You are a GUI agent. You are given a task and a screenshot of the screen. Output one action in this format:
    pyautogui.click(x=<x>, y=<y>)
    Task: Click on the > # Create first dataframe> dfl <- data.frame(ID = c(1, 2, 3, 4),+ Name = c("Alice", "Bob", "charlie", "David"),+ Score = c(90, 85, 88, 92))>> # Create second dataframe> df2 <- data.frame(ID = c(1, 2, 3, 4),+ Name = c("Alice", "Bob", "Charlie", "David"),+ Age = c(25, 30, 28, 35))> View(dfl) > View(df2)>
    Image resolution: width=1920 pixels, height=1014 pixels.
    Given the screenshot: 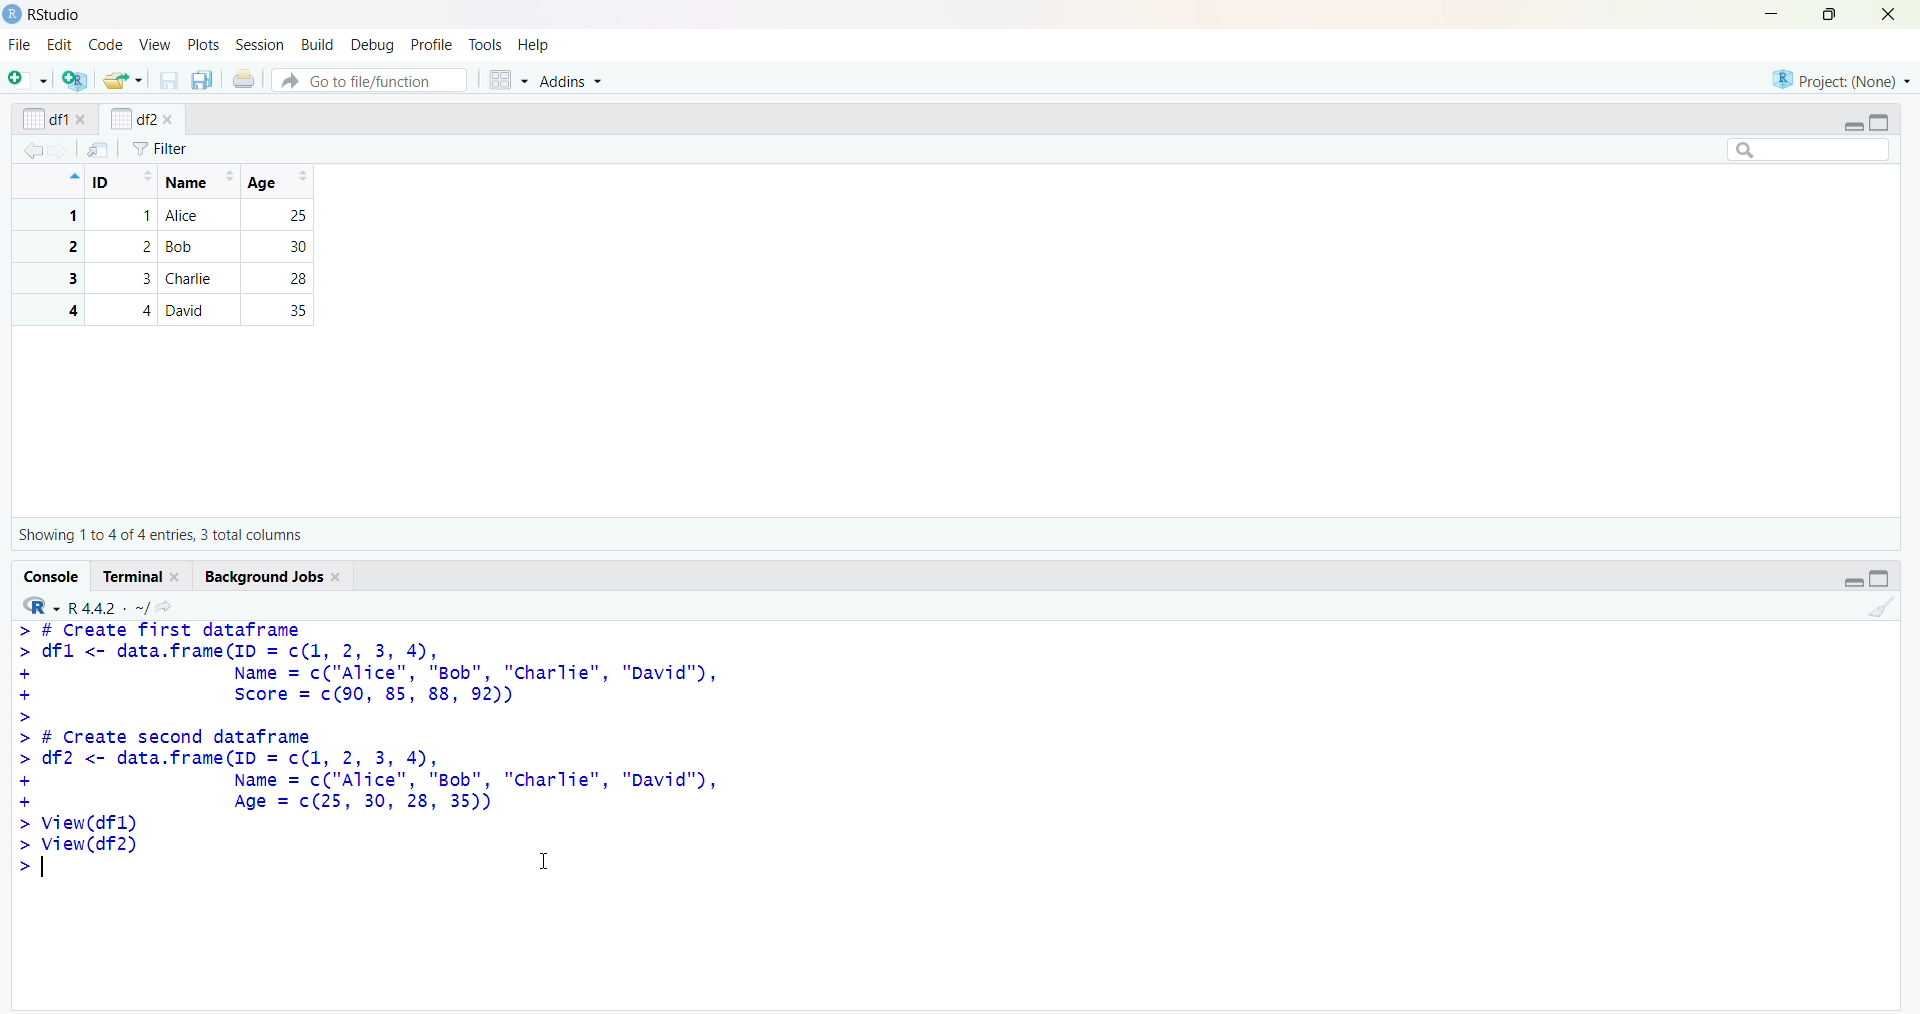 What is the action you would take?
    pyautogui.click(x=370, y=750)
    